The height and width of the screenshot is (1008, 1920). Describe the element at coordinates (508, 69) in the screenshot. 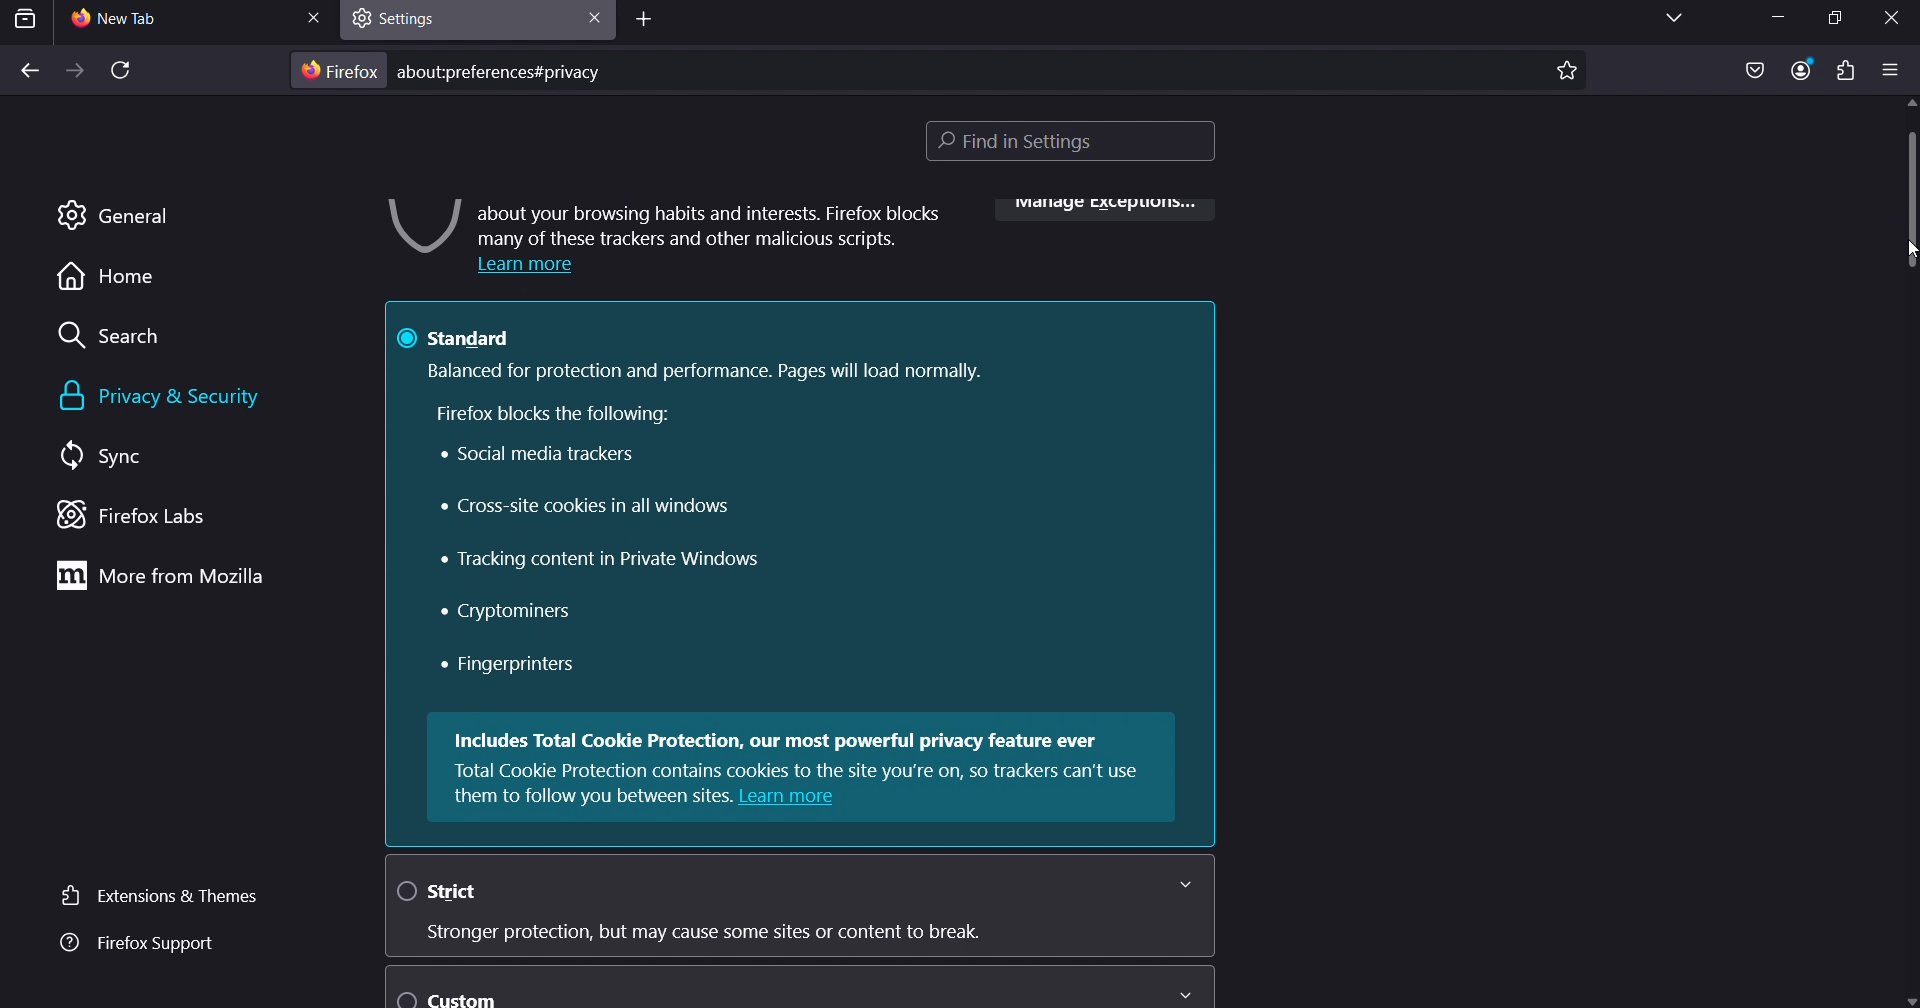

I see `about:preferences#privacy` at that location.